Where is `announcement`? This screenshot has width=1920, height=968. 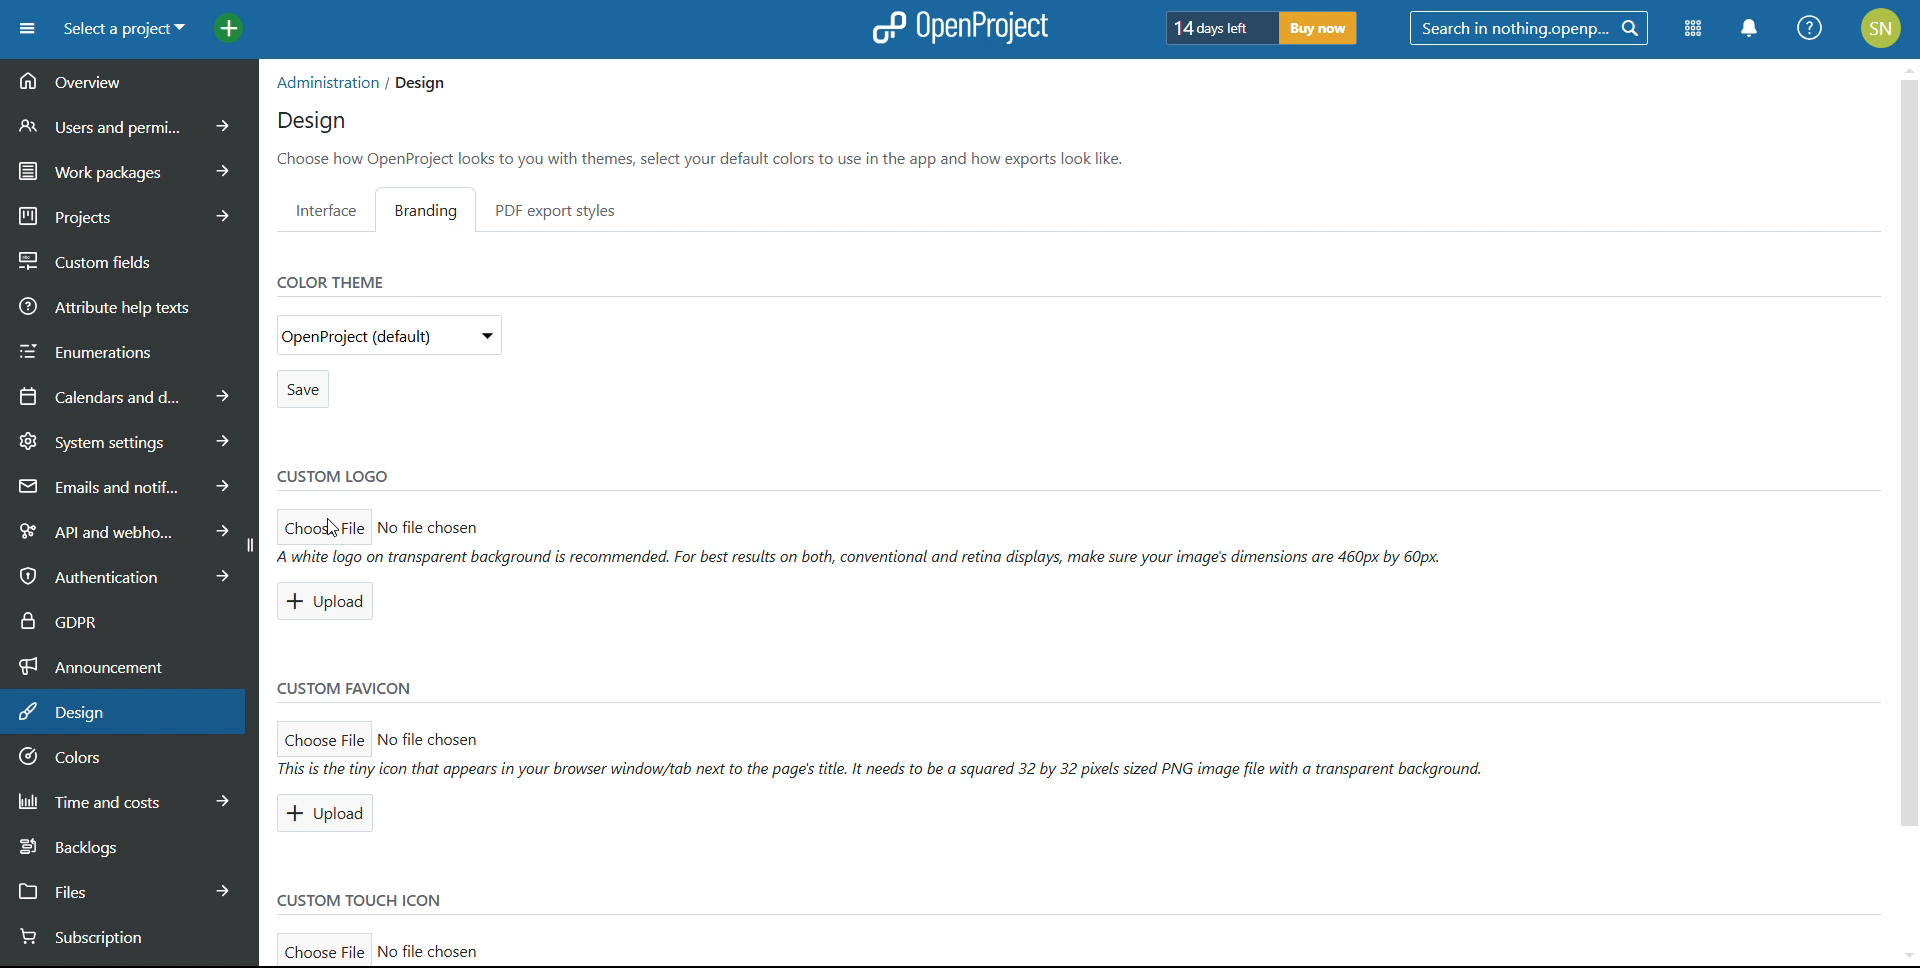
announcement is located at coordinates (128, 664).